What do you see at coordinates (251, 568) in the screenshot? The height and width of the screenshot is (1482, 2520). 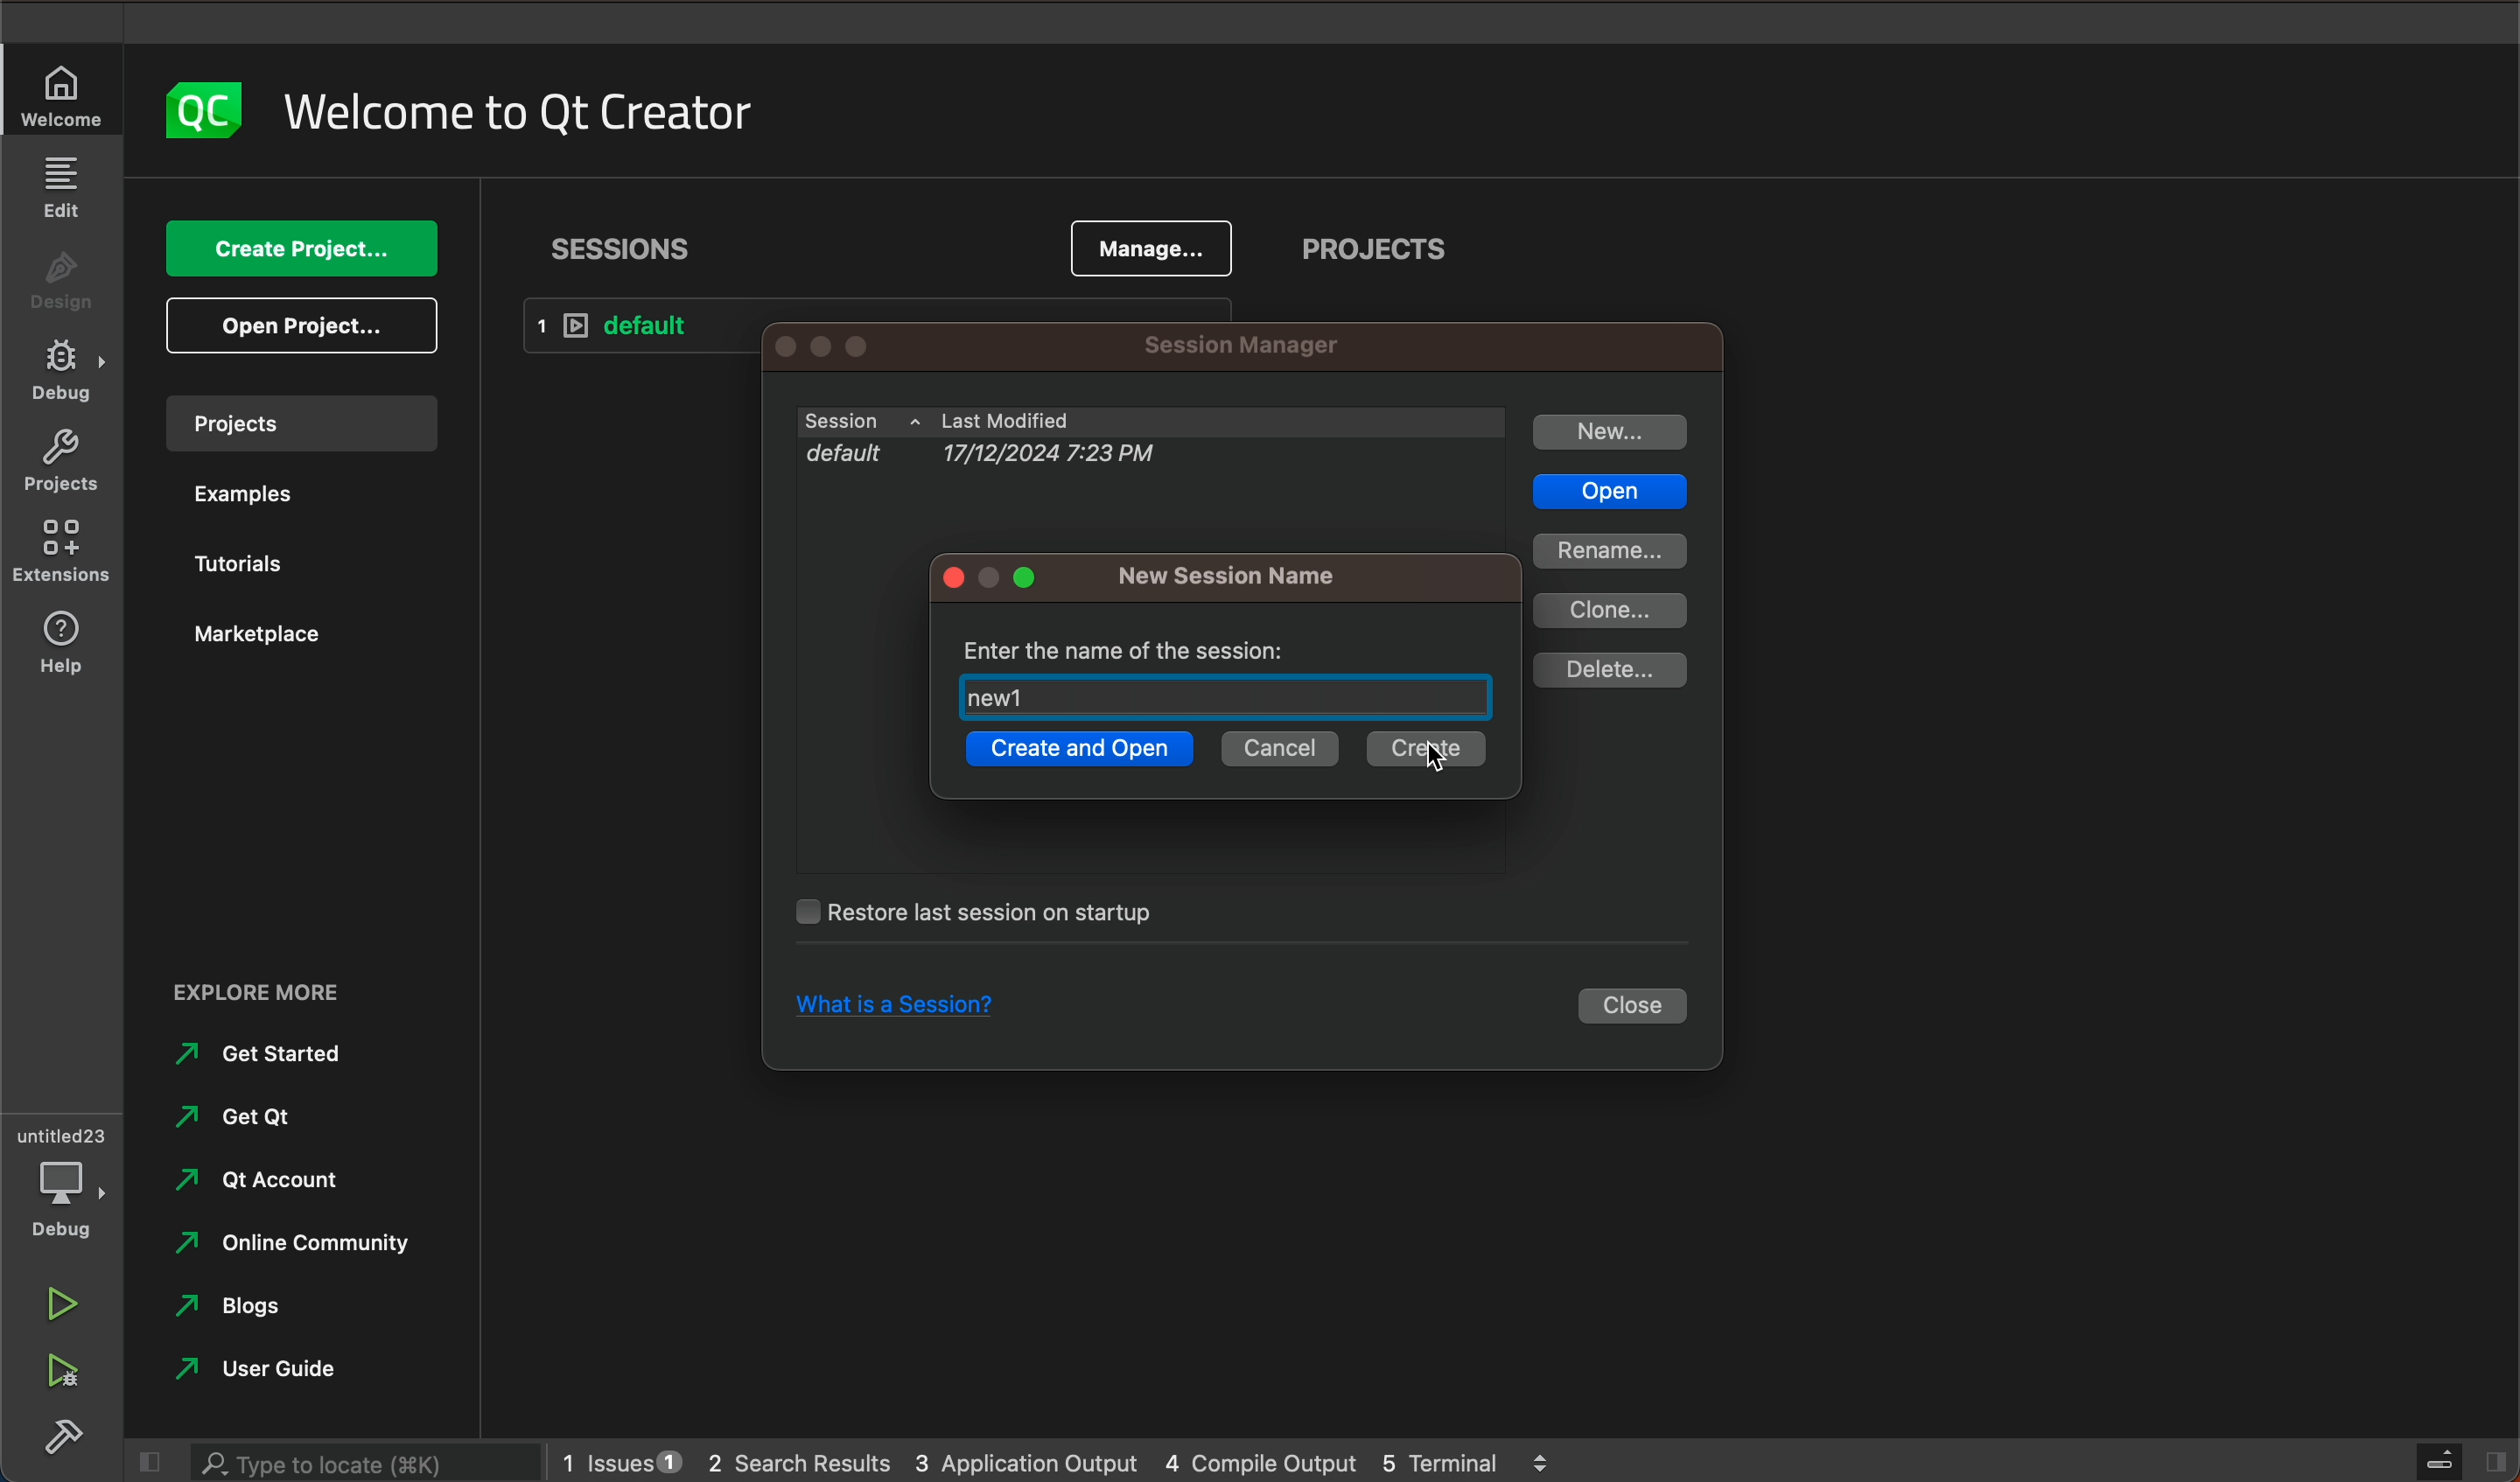 I see `tutorials` at bounding box center [251, 568].